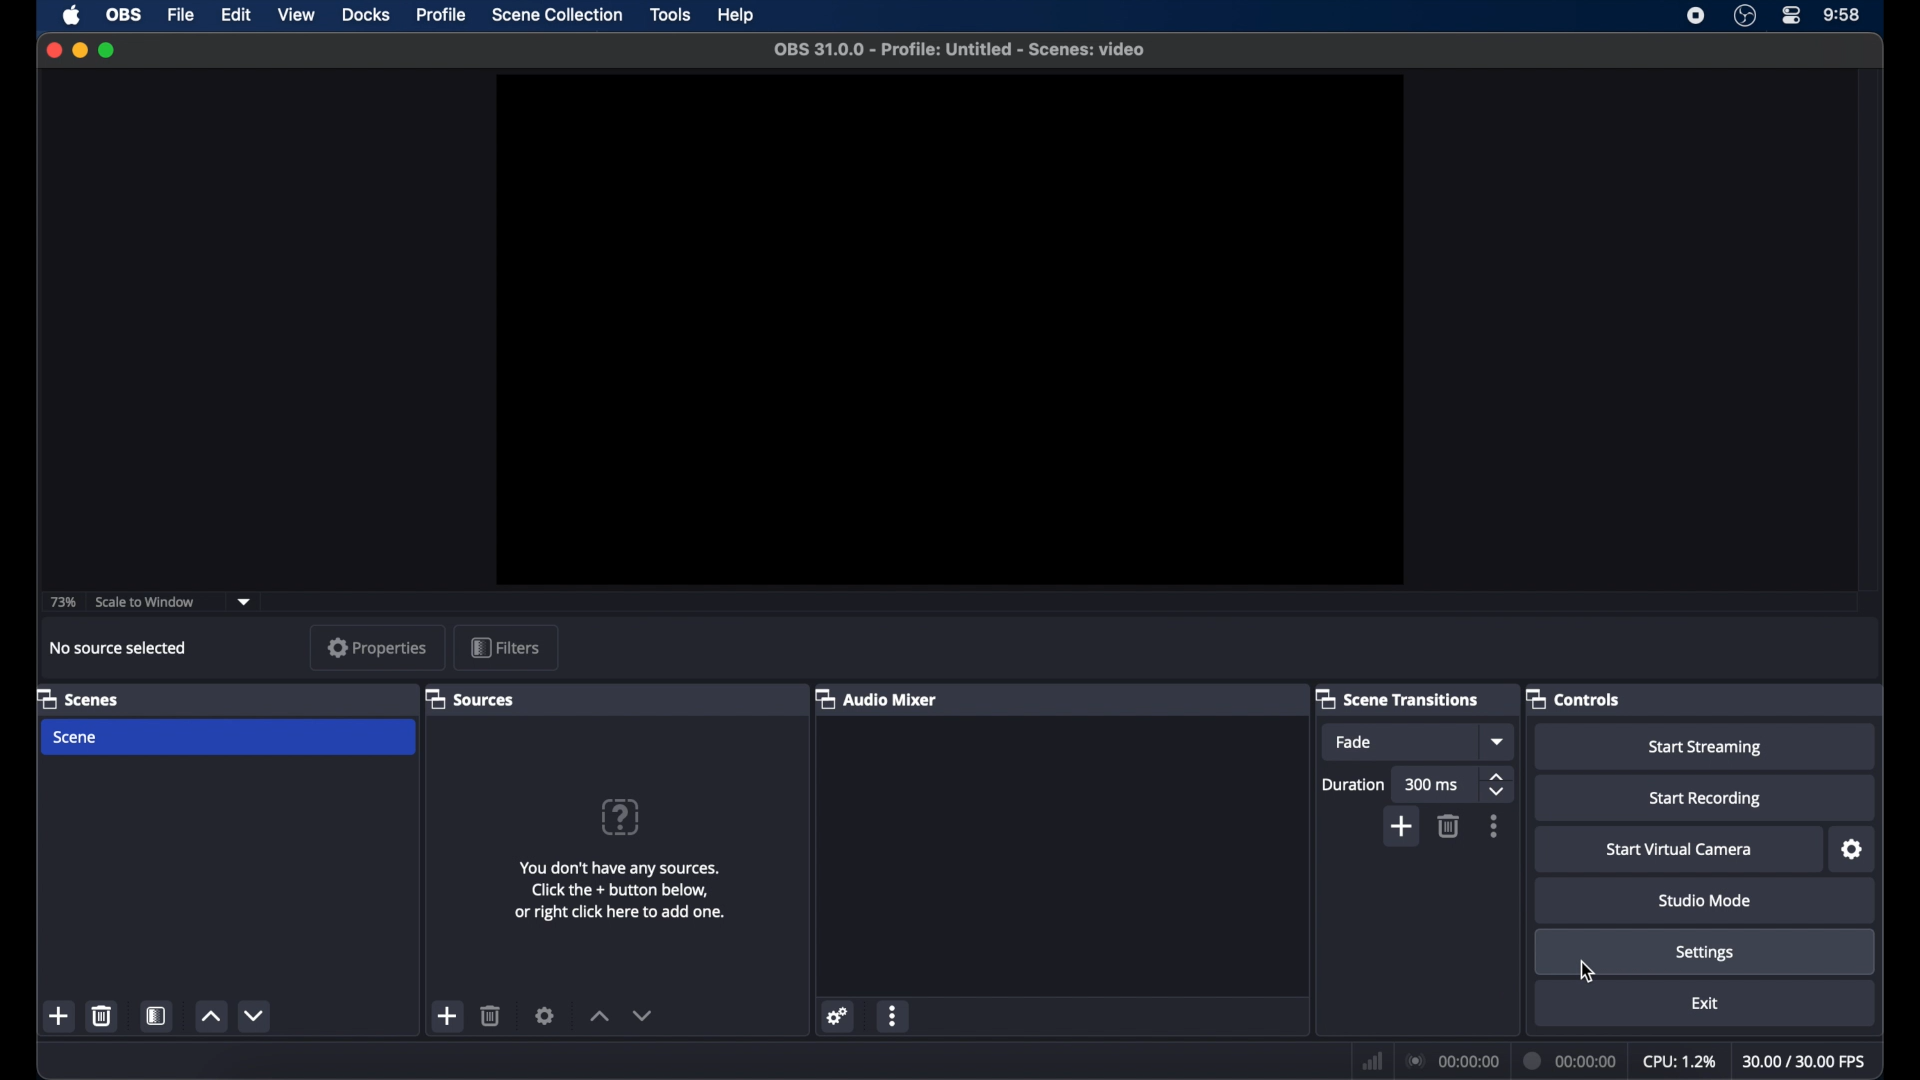 Image resolution: width=1920 pixels, height=1080 pixels. What do you see at coordinates (1706, 799) in the screenshot?
I see `start recording` at bounding box center [1706, 799].